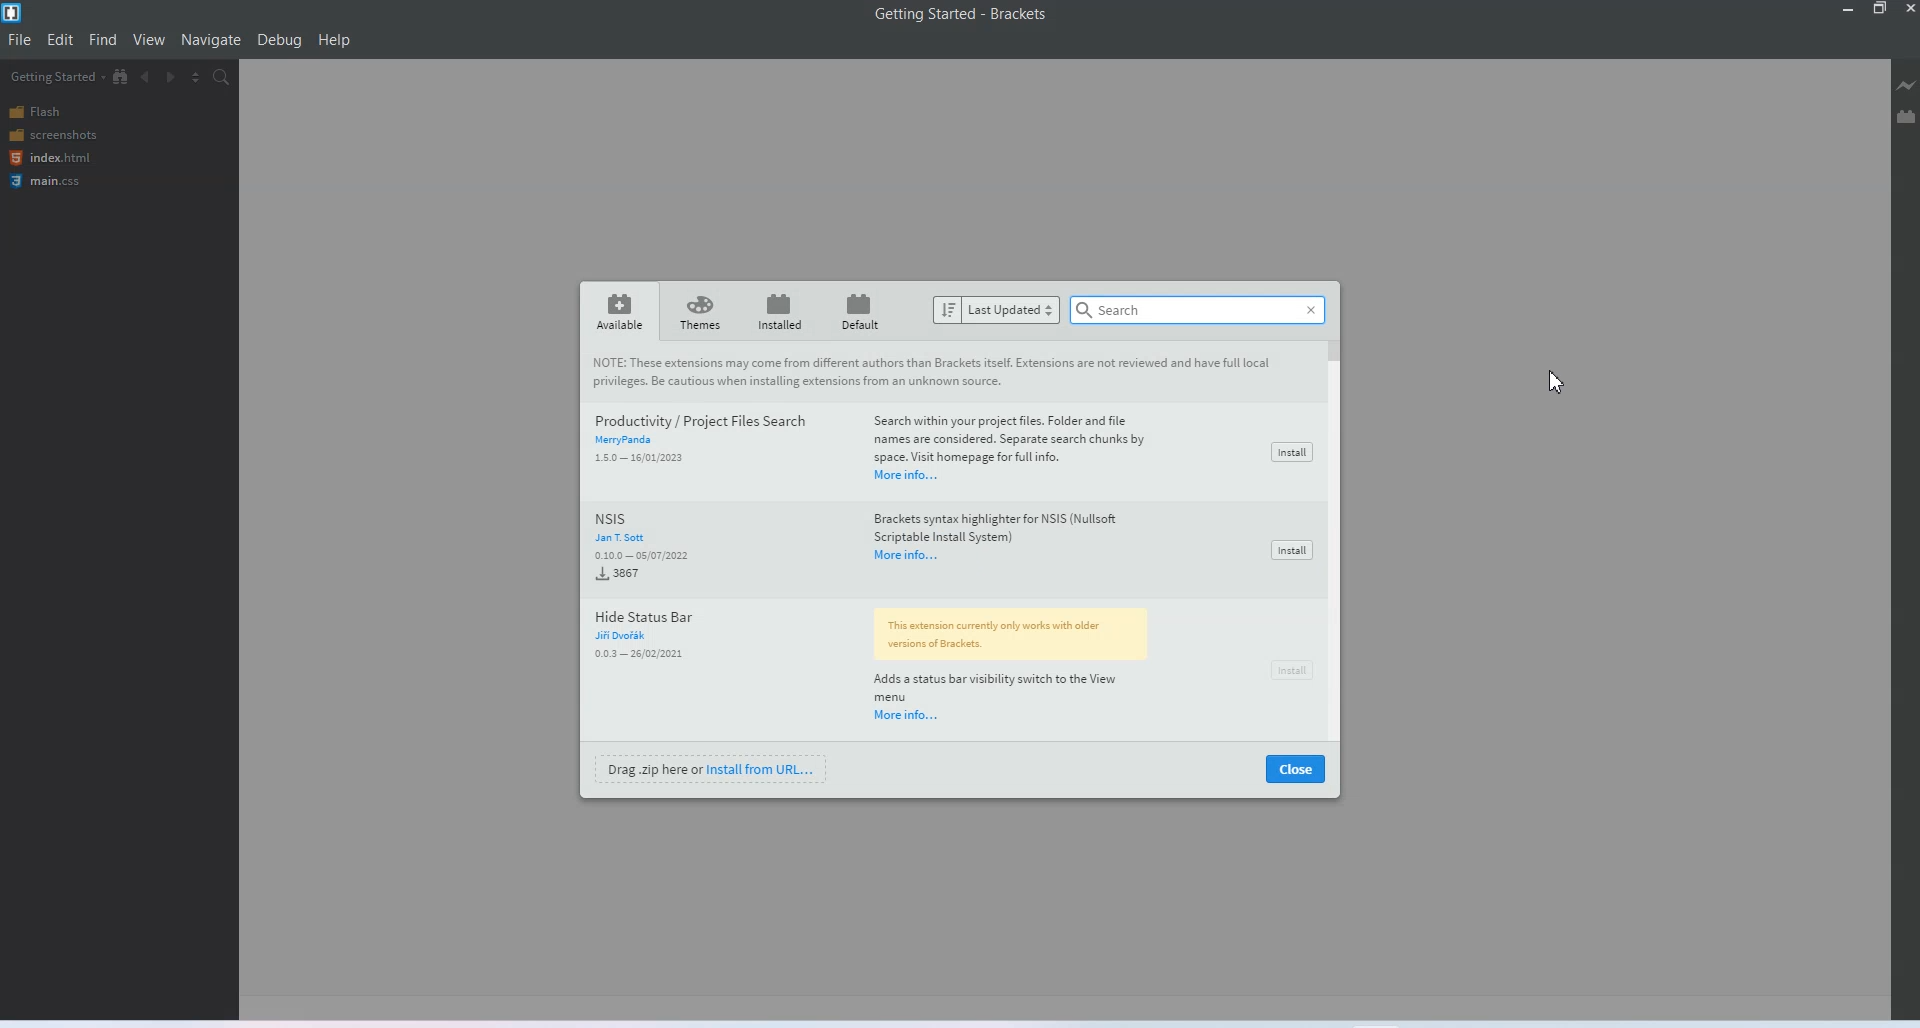 This screenshot has width=1920, height=1028. I want to click on Last updated, so click(997, 309).